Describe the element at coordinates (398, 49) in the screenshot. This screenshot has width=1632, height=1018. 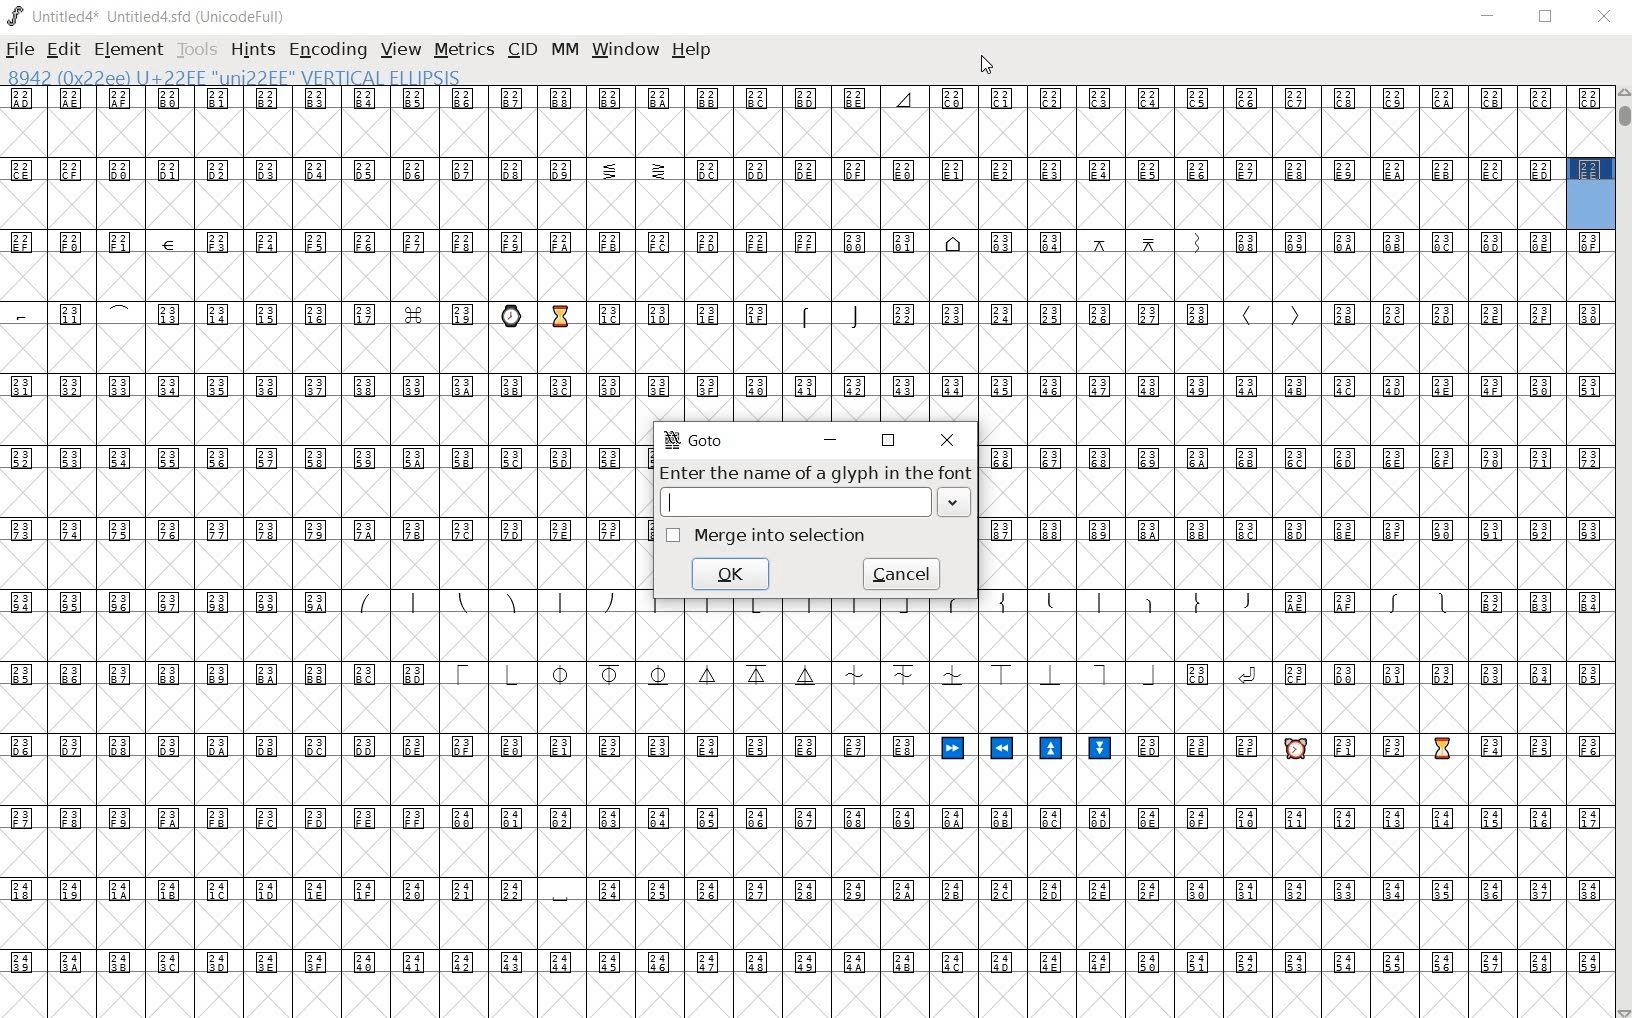
I see `VIEW` at that location.